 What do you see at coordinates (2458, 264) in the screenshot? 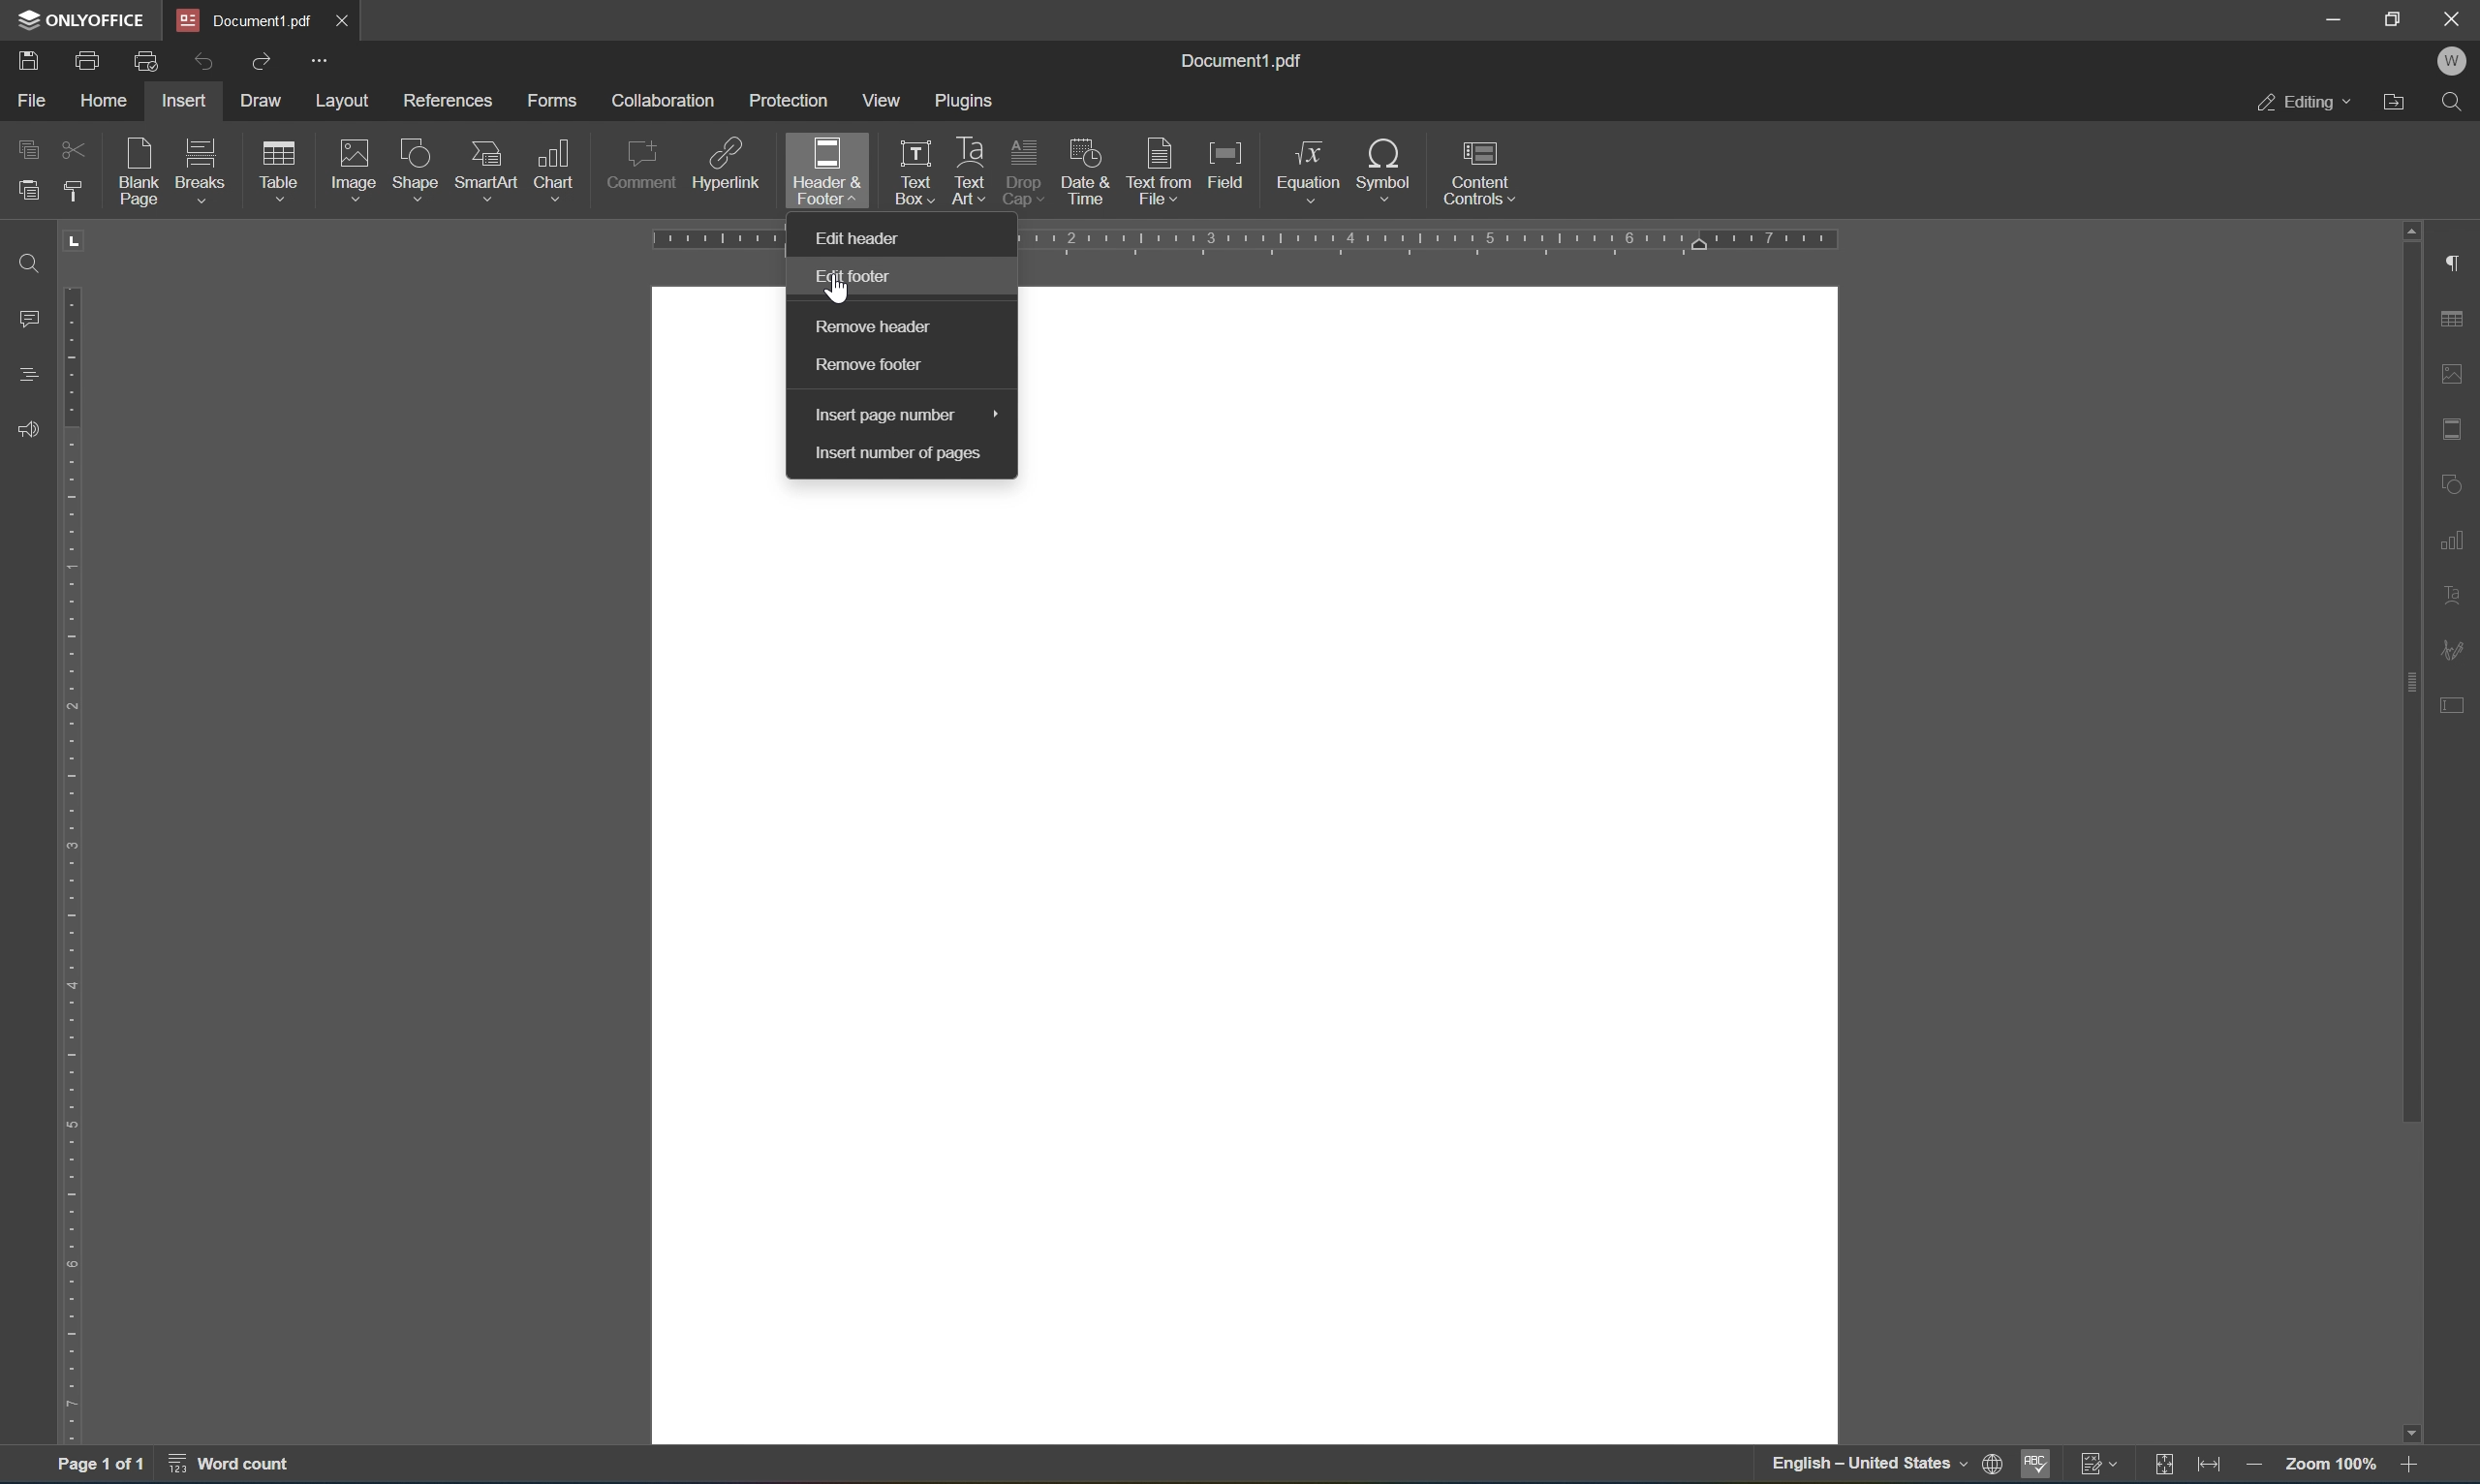
I see `paragraph settings` at bounding box center [2458, 264].